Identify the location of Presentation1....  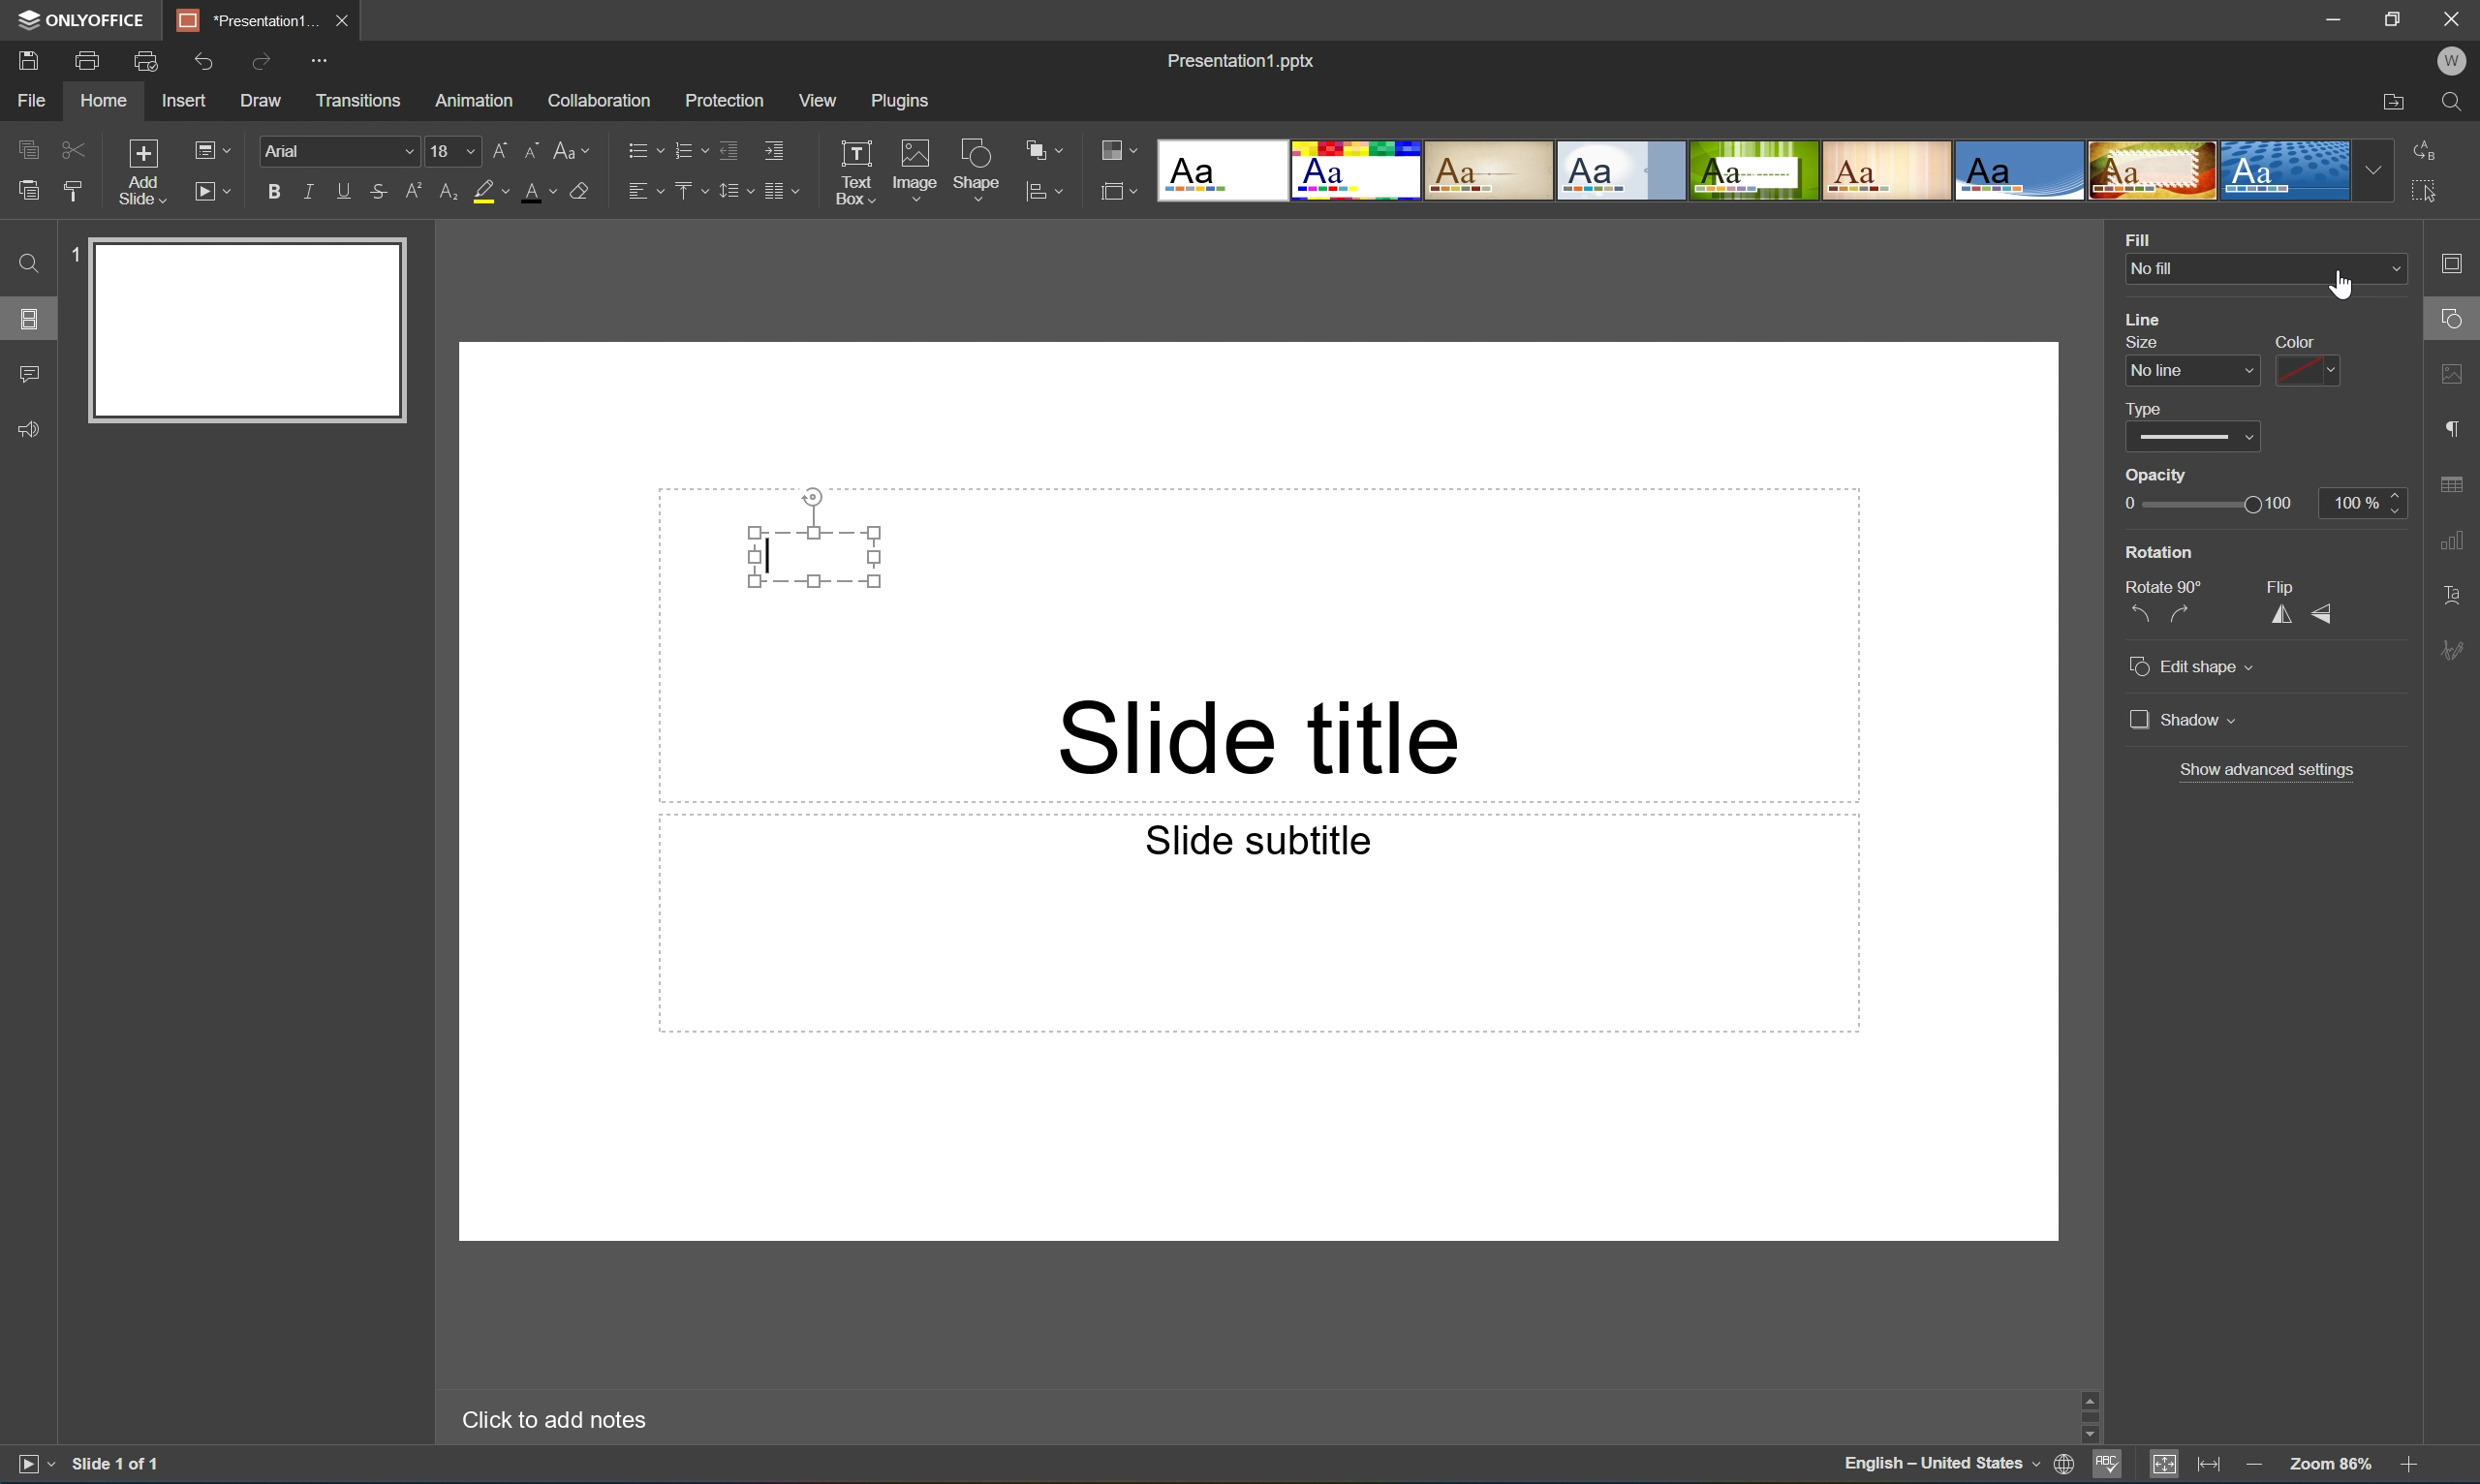
(240, 20).